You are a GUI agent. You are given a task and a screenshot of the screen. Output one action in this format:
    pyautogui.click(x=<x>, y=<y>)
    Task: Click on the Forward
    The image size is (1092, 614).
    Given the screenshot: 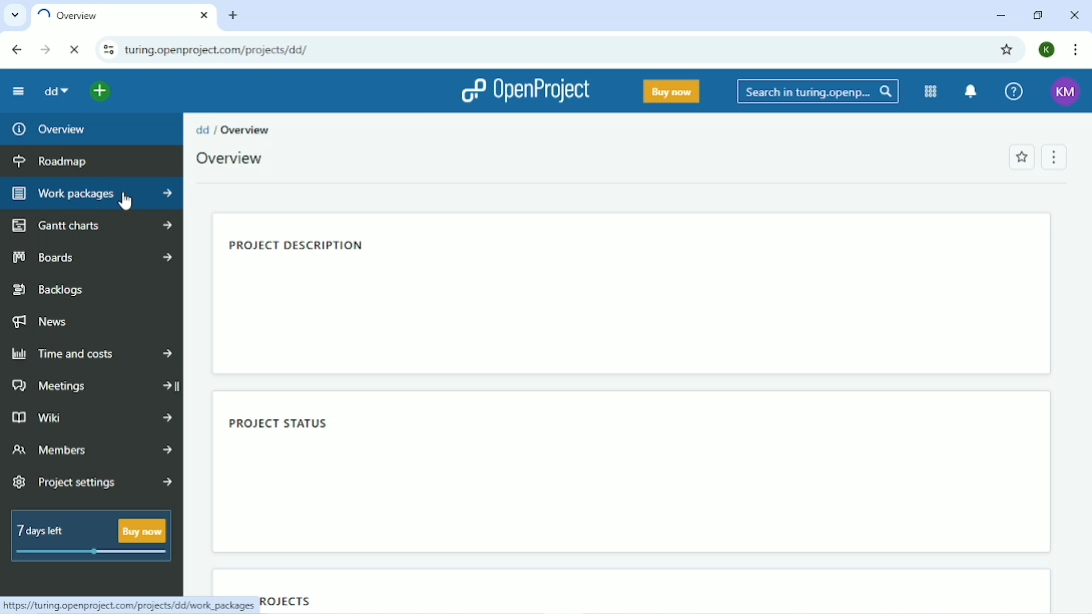 What is the action you would take?
    pyautogui.click(x=44, y=49)
    